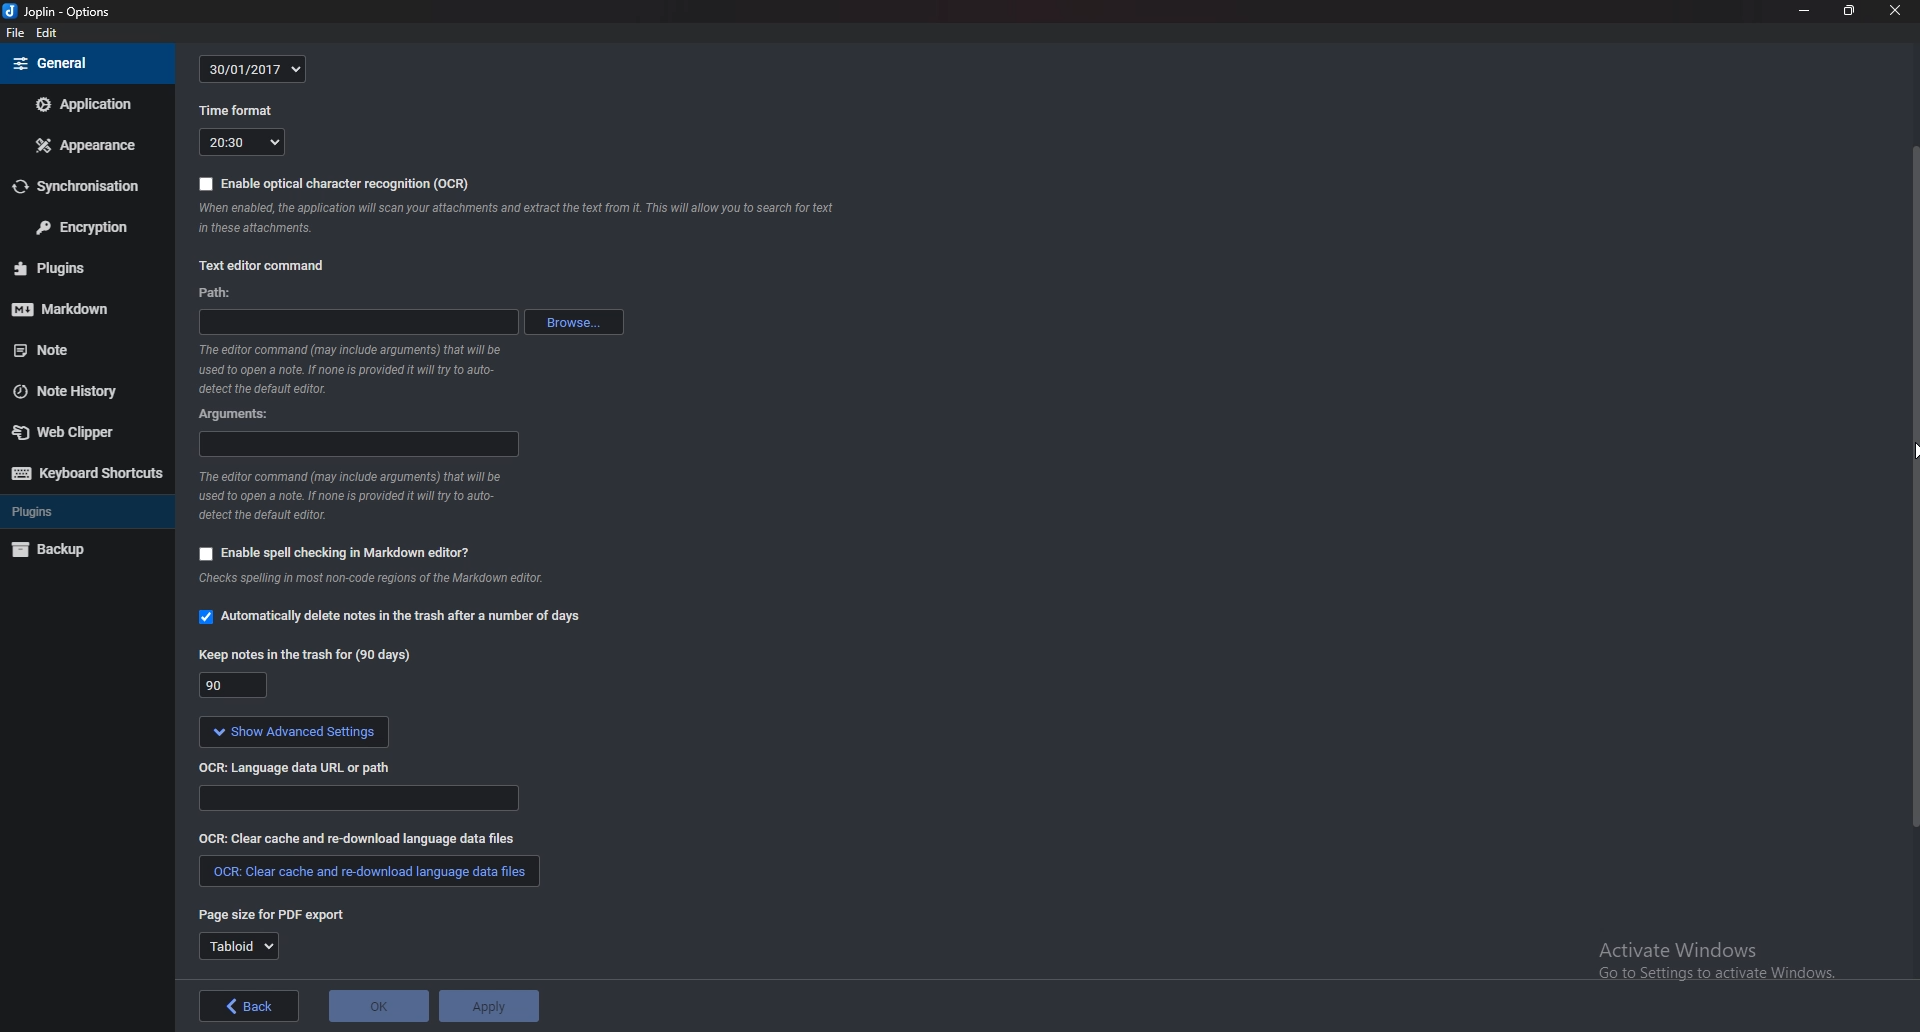  I want to click on activate windows, so click(1701, 964).